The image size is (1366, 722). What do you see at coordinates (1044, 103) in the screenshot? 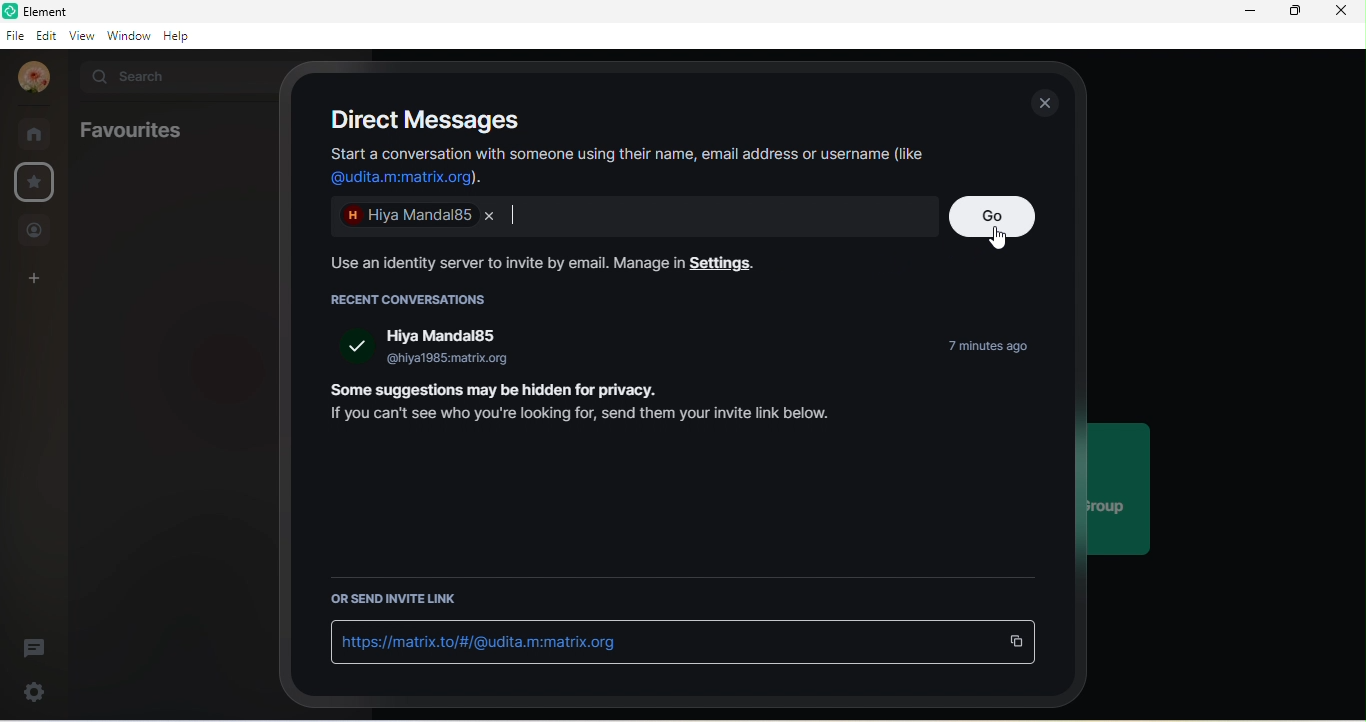
I see `close` at bounding box center [1044, 103].